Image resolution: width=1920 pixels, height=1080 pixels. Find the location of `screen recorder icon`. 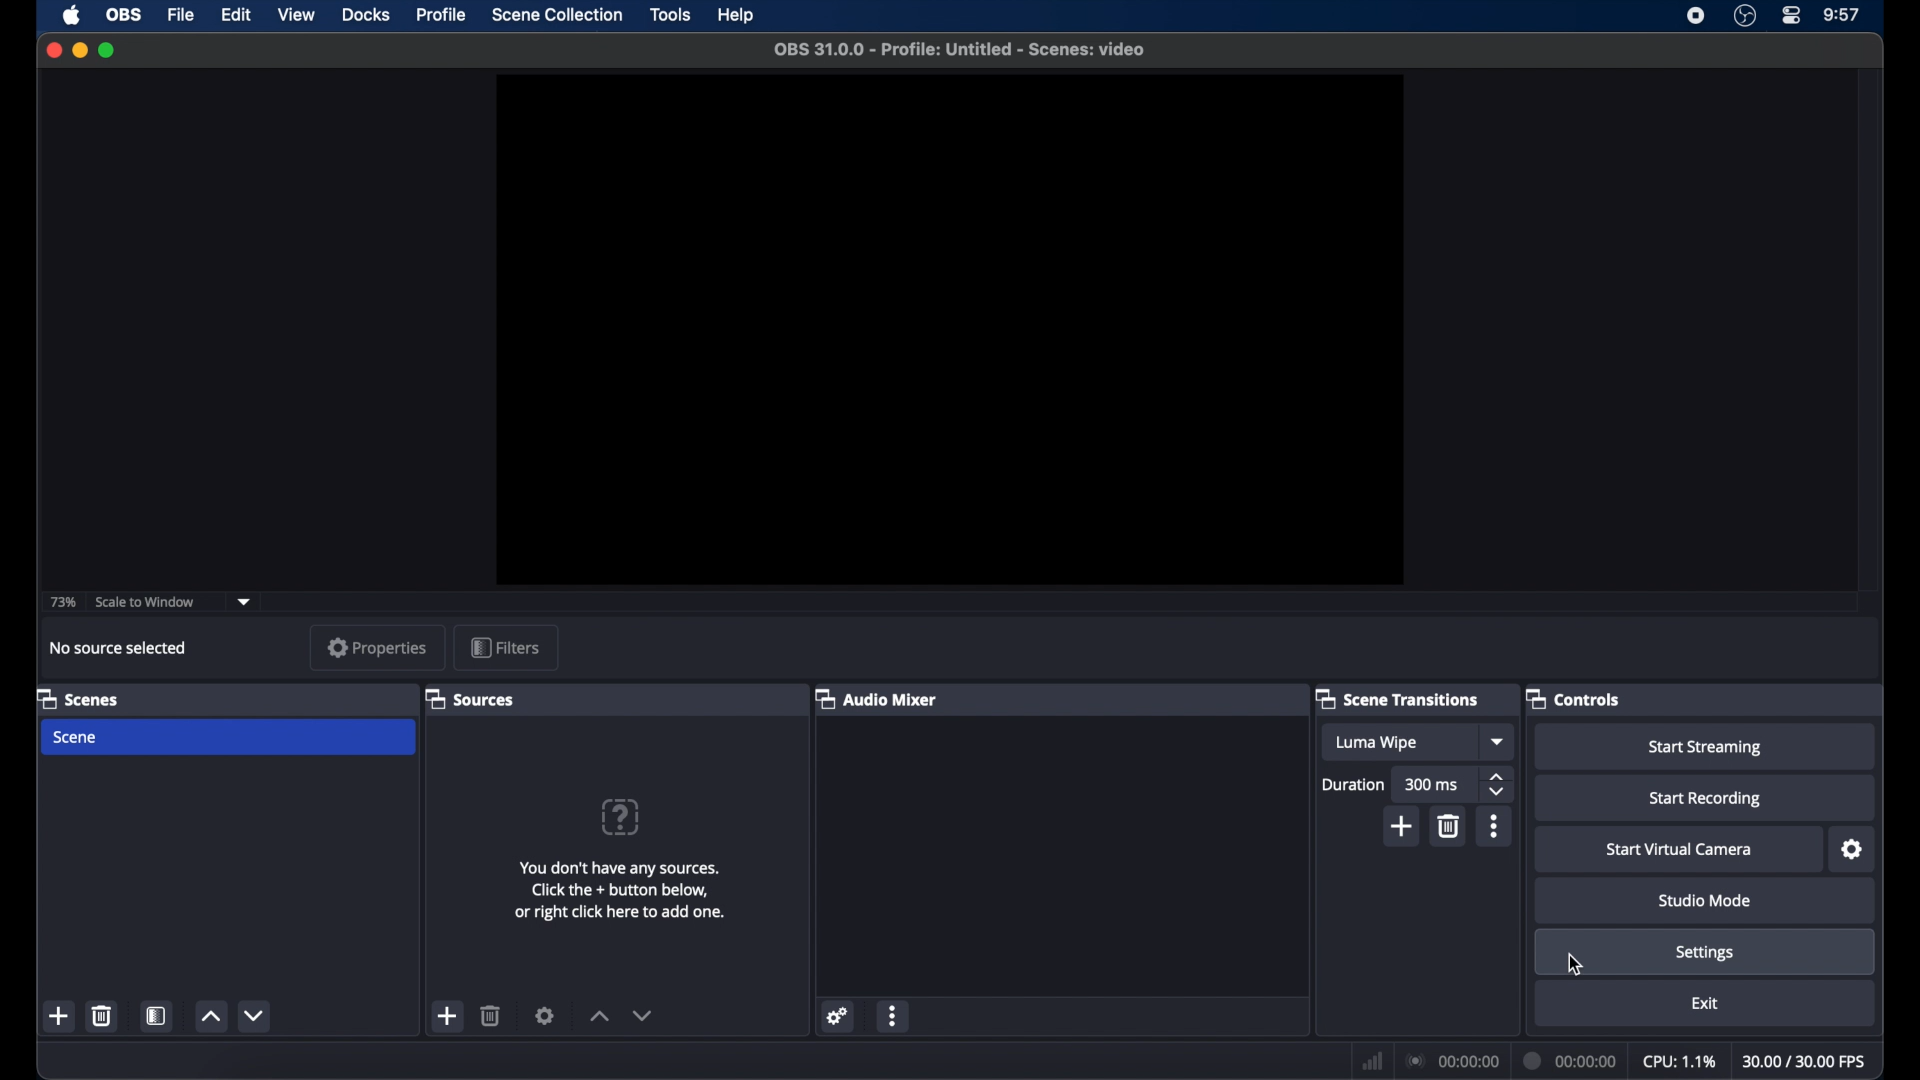

screen recorder icon is located at coordinates (1697, 16).